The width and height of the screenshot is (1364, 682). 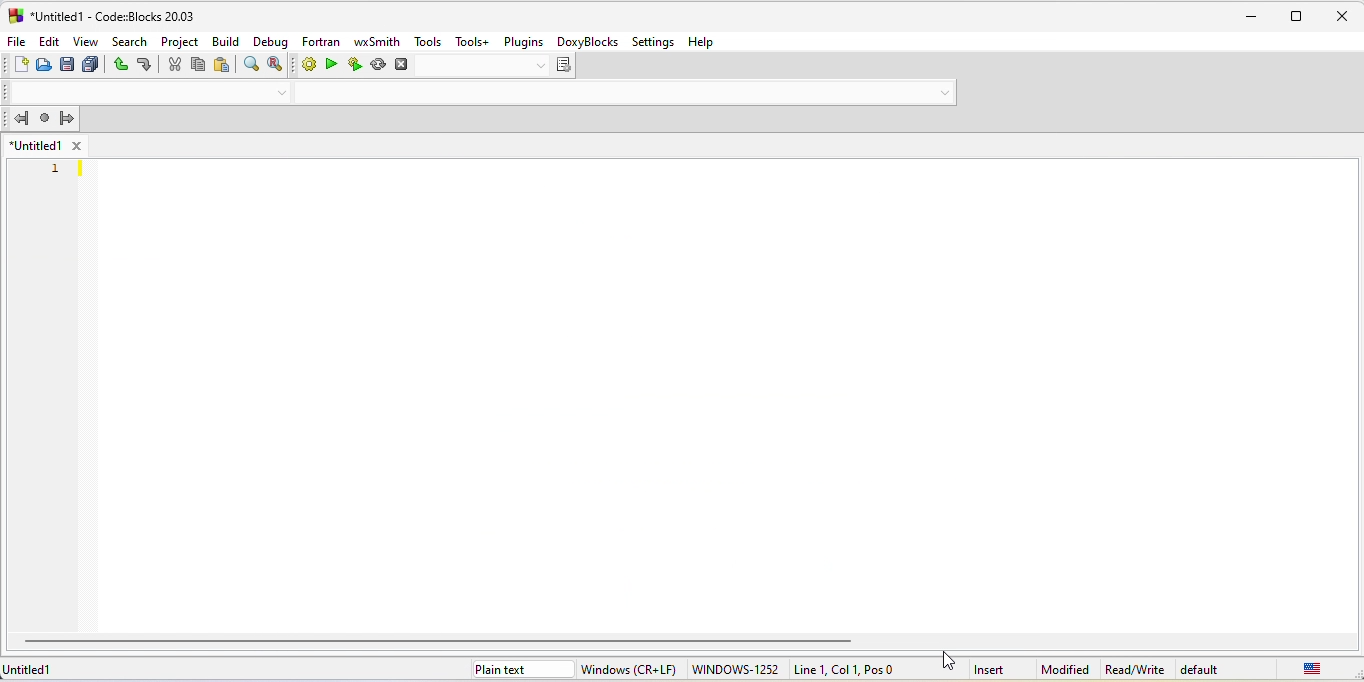 What do you see at coordinates (85, 41) in the screenshot?
I see `view` at bounding box center [85, 41].